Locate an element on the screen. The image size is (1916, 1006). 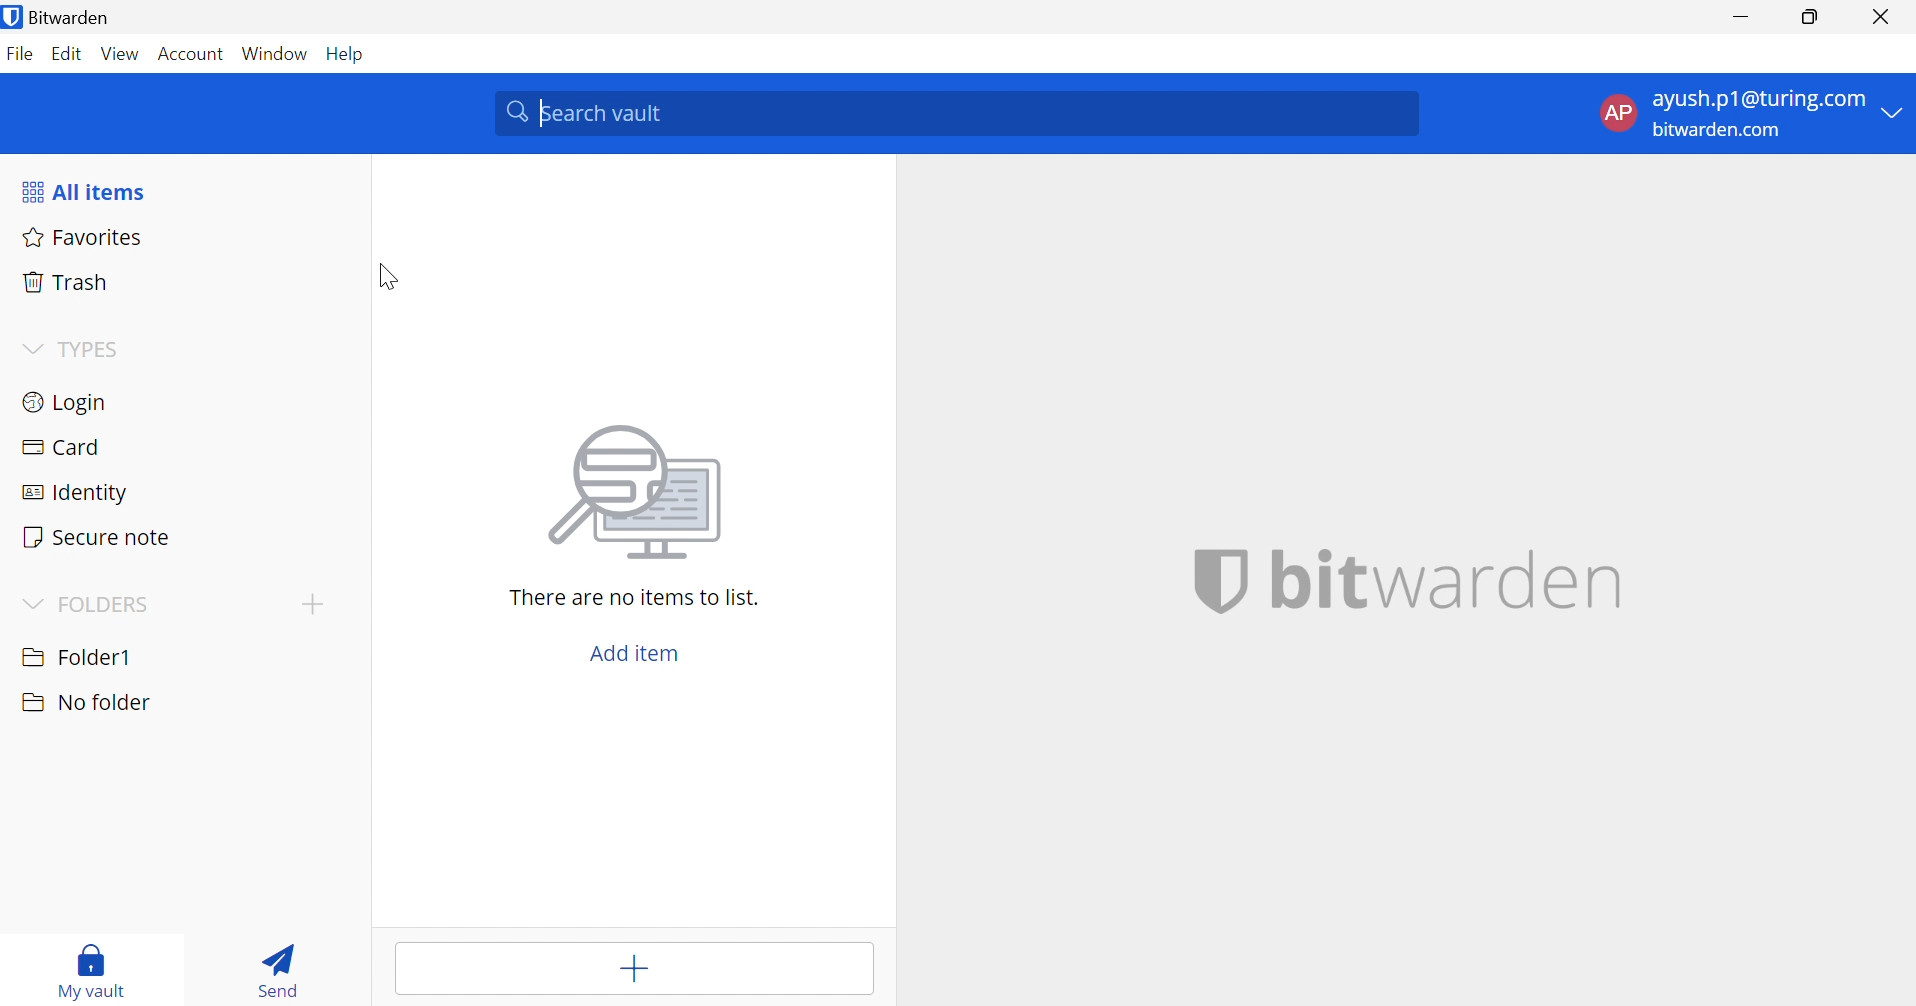
Edit is located at coordinates (68, 54).